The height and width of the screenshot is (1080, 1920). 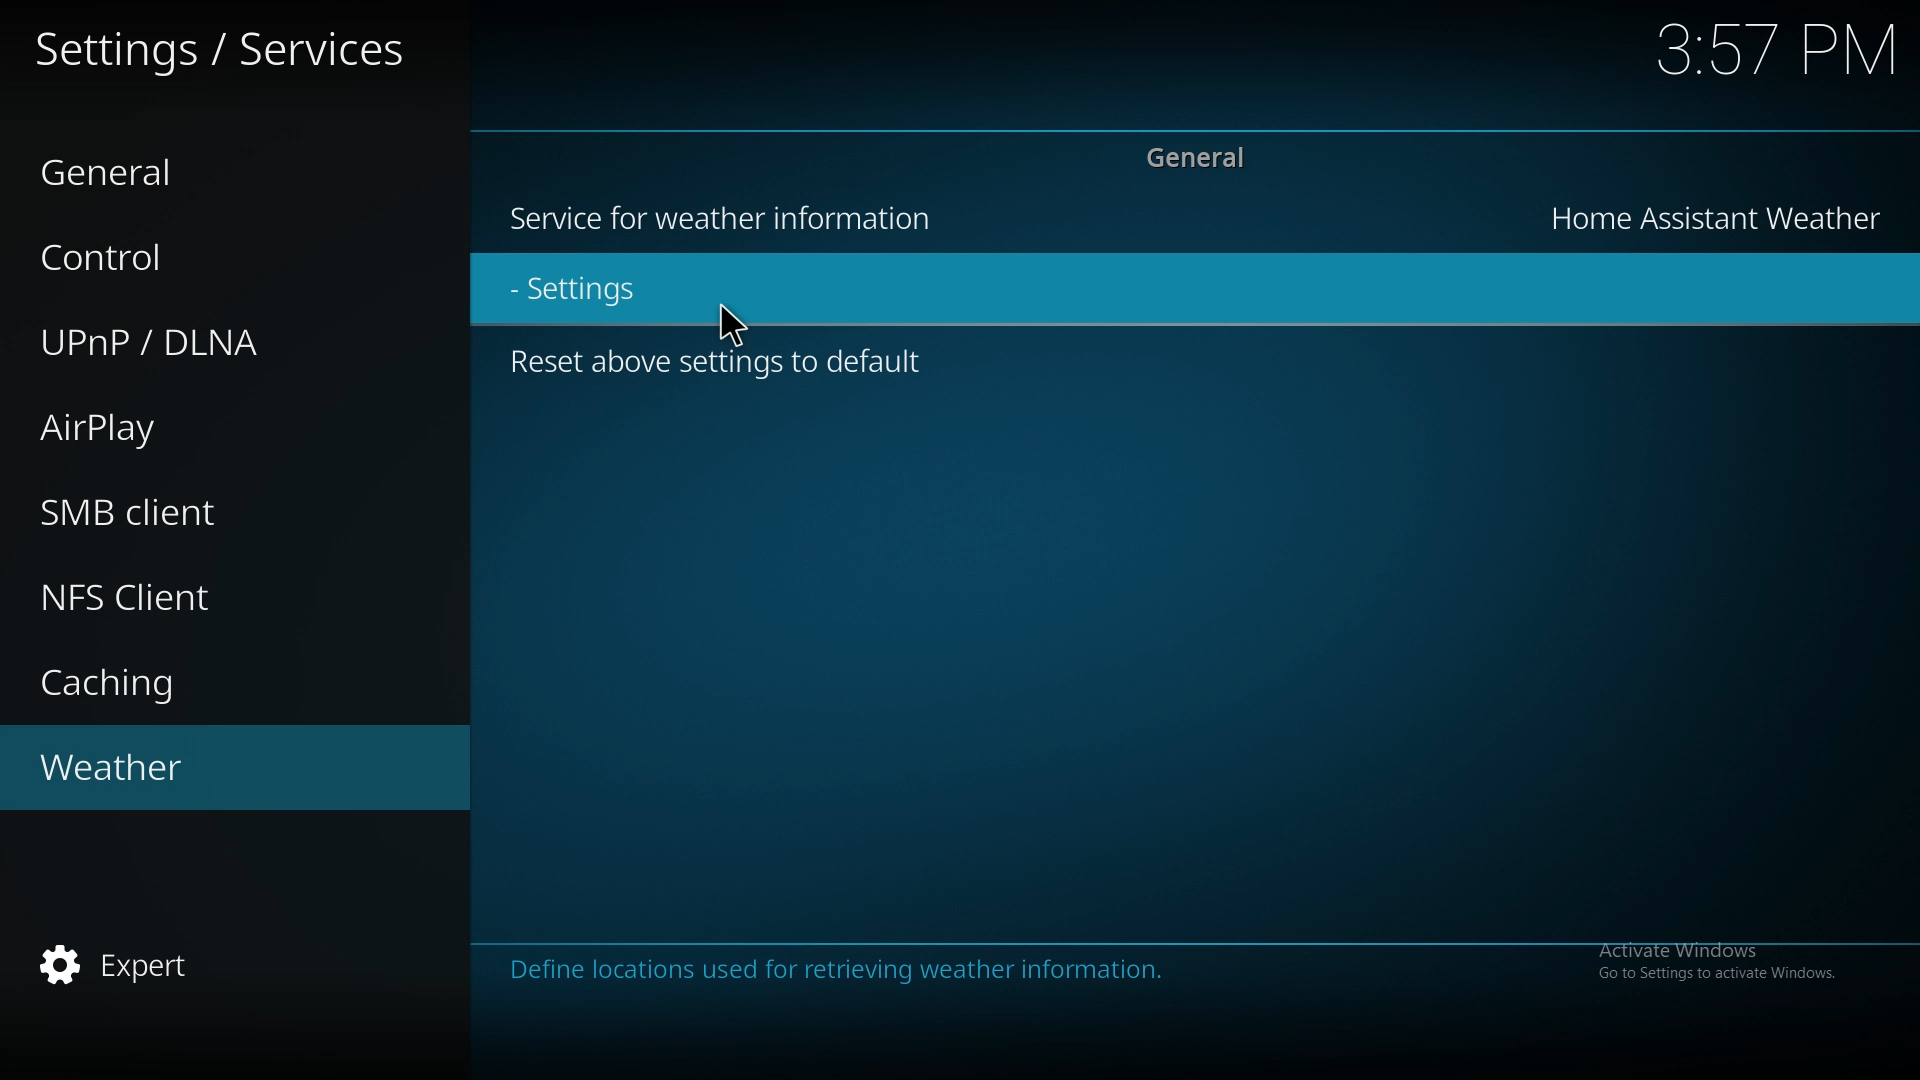 What do you see at coordinates (734, 318) in the screenshot?
I see `settings` at bounding box center [734, 318].